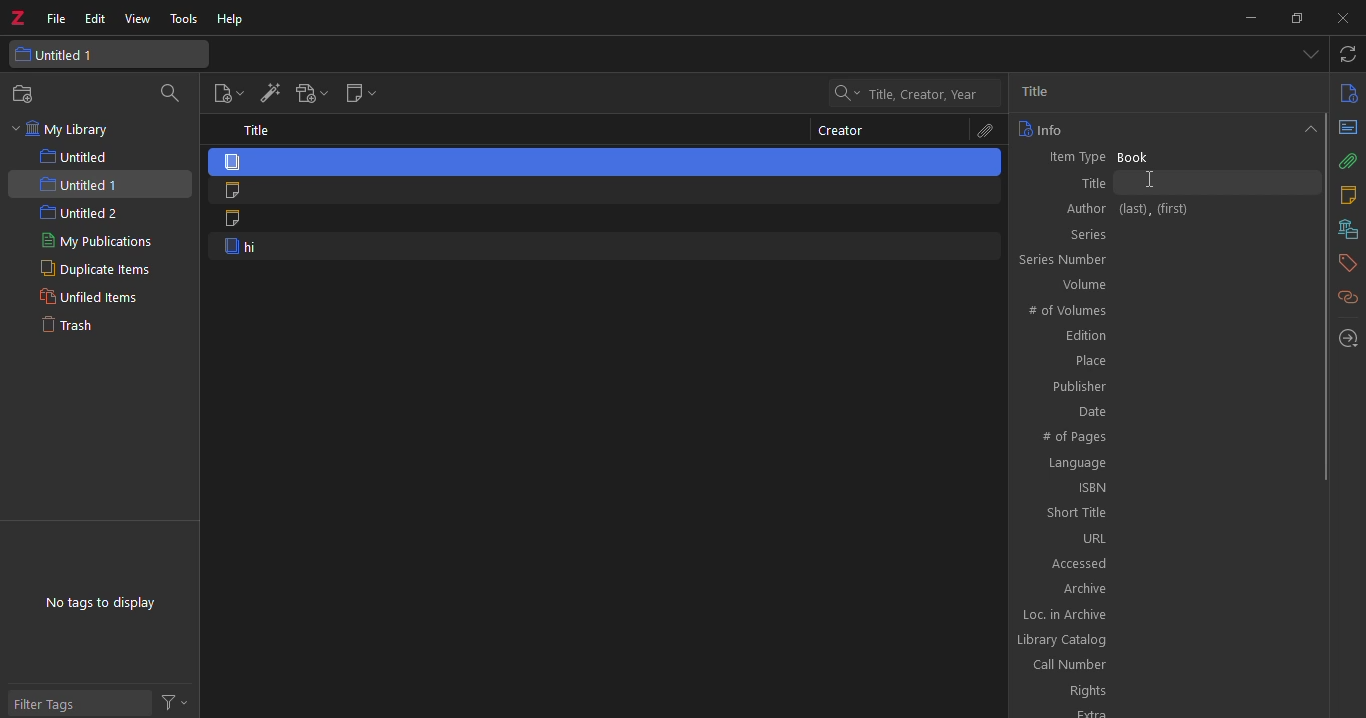 This screenshot has width=1366, height=718. Describe the element at coordinates (1307, 127) in the screenshot. I see `expand` at that location.